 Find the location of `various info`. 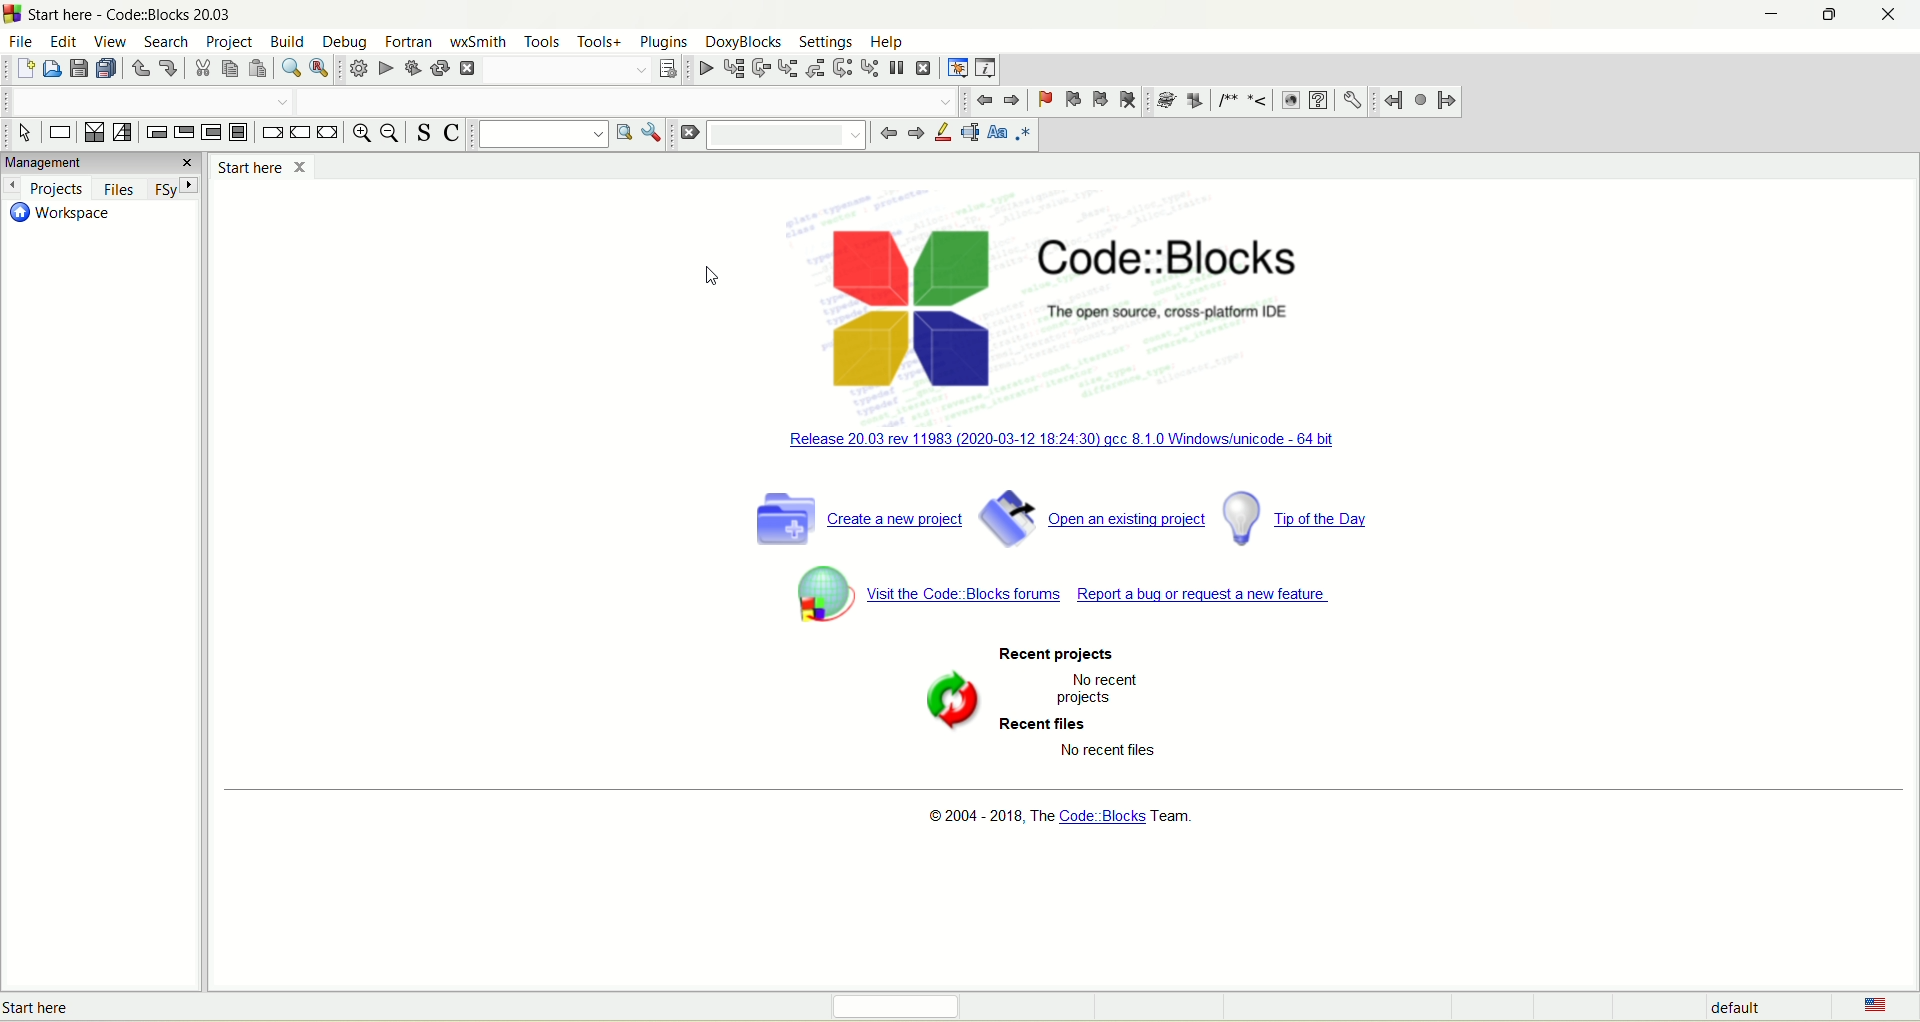

various info is located at coordinates (986, 68).